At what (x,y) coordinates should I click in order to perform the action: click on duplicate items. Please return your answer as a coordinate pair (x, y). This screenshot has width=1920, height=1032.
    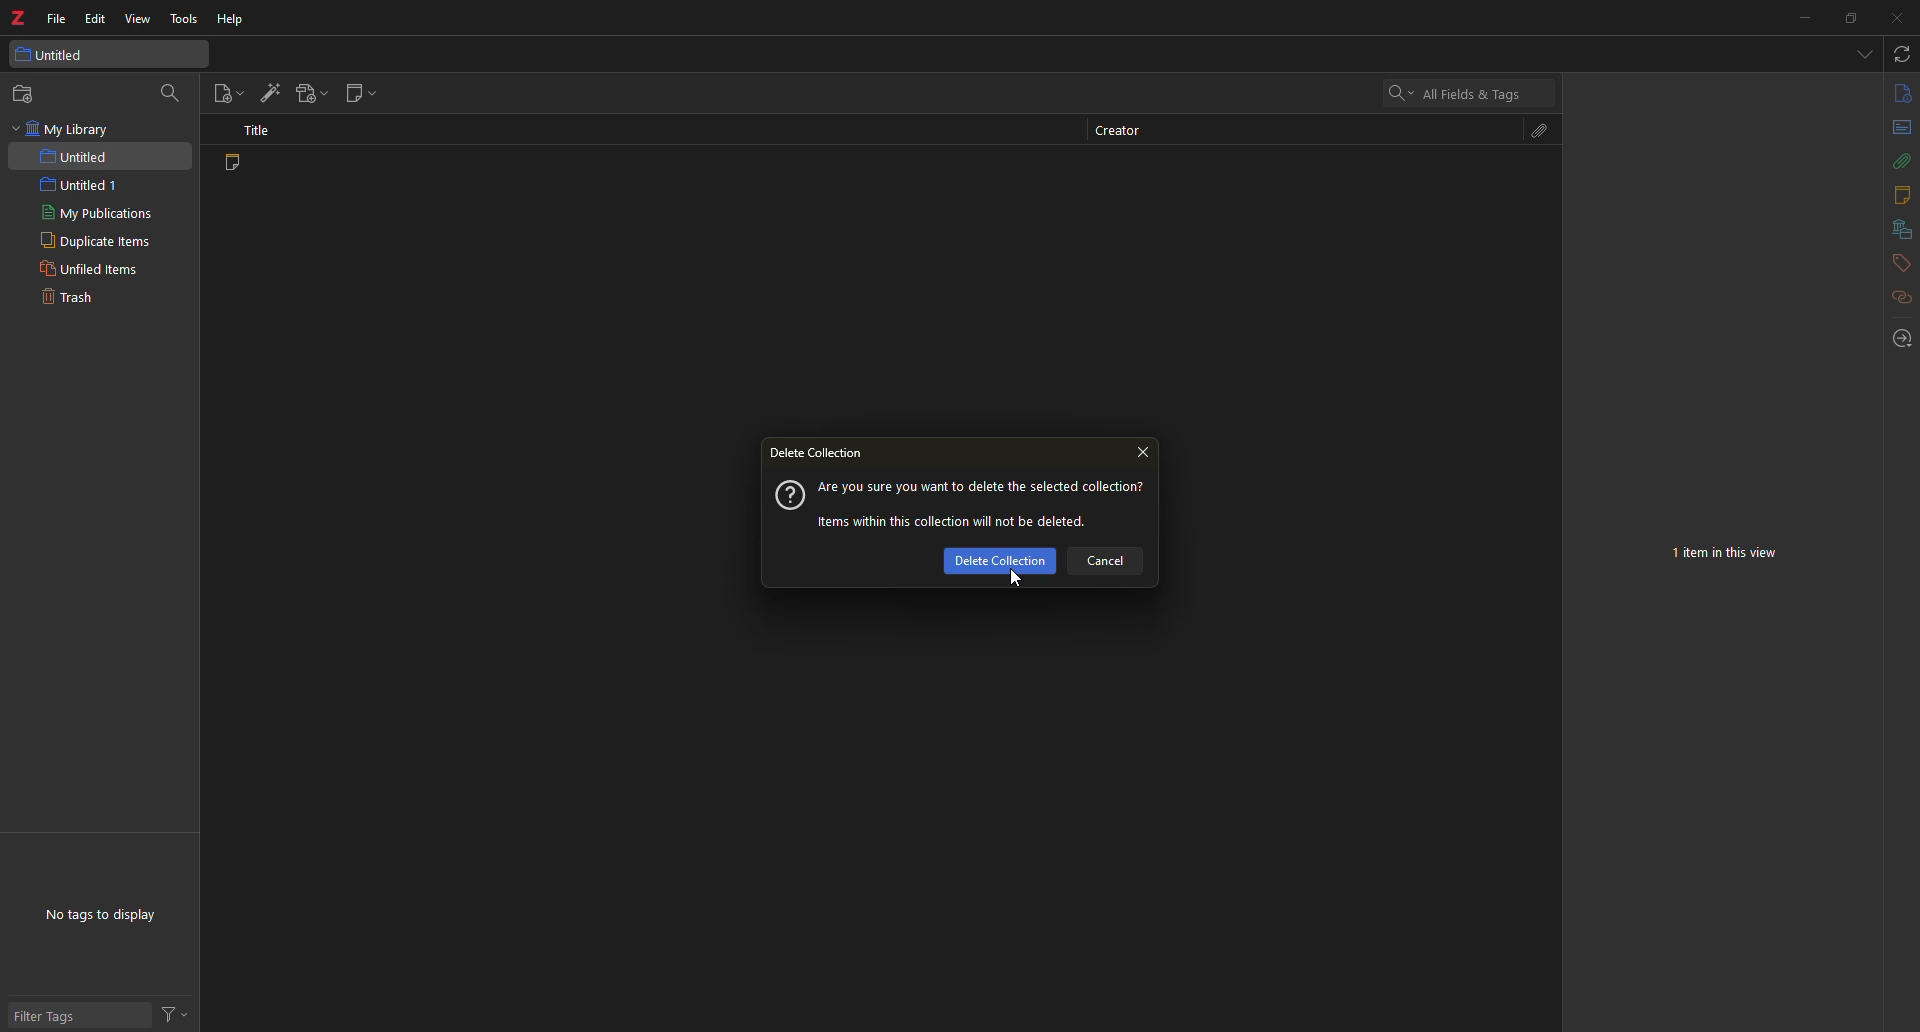
    Looking at the image, I should click on (102, 244).